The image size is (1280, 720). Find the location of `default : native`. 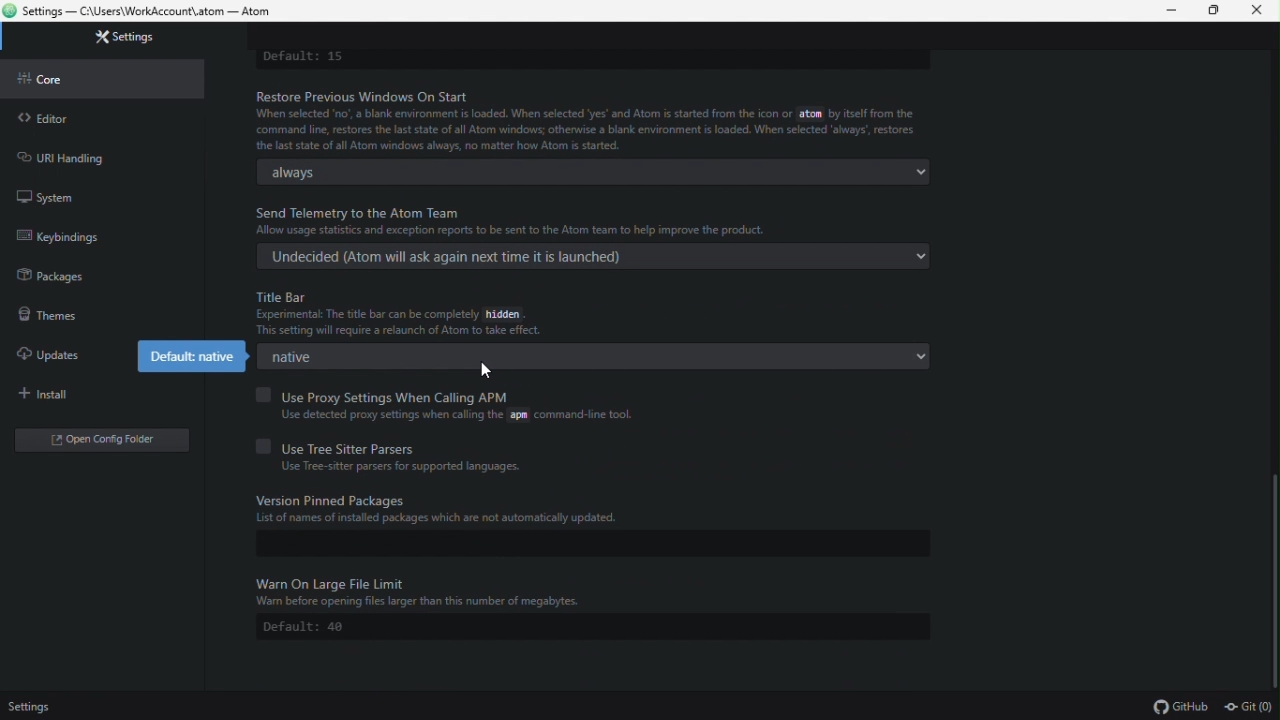

default : native is located at coordinates (188, 356).